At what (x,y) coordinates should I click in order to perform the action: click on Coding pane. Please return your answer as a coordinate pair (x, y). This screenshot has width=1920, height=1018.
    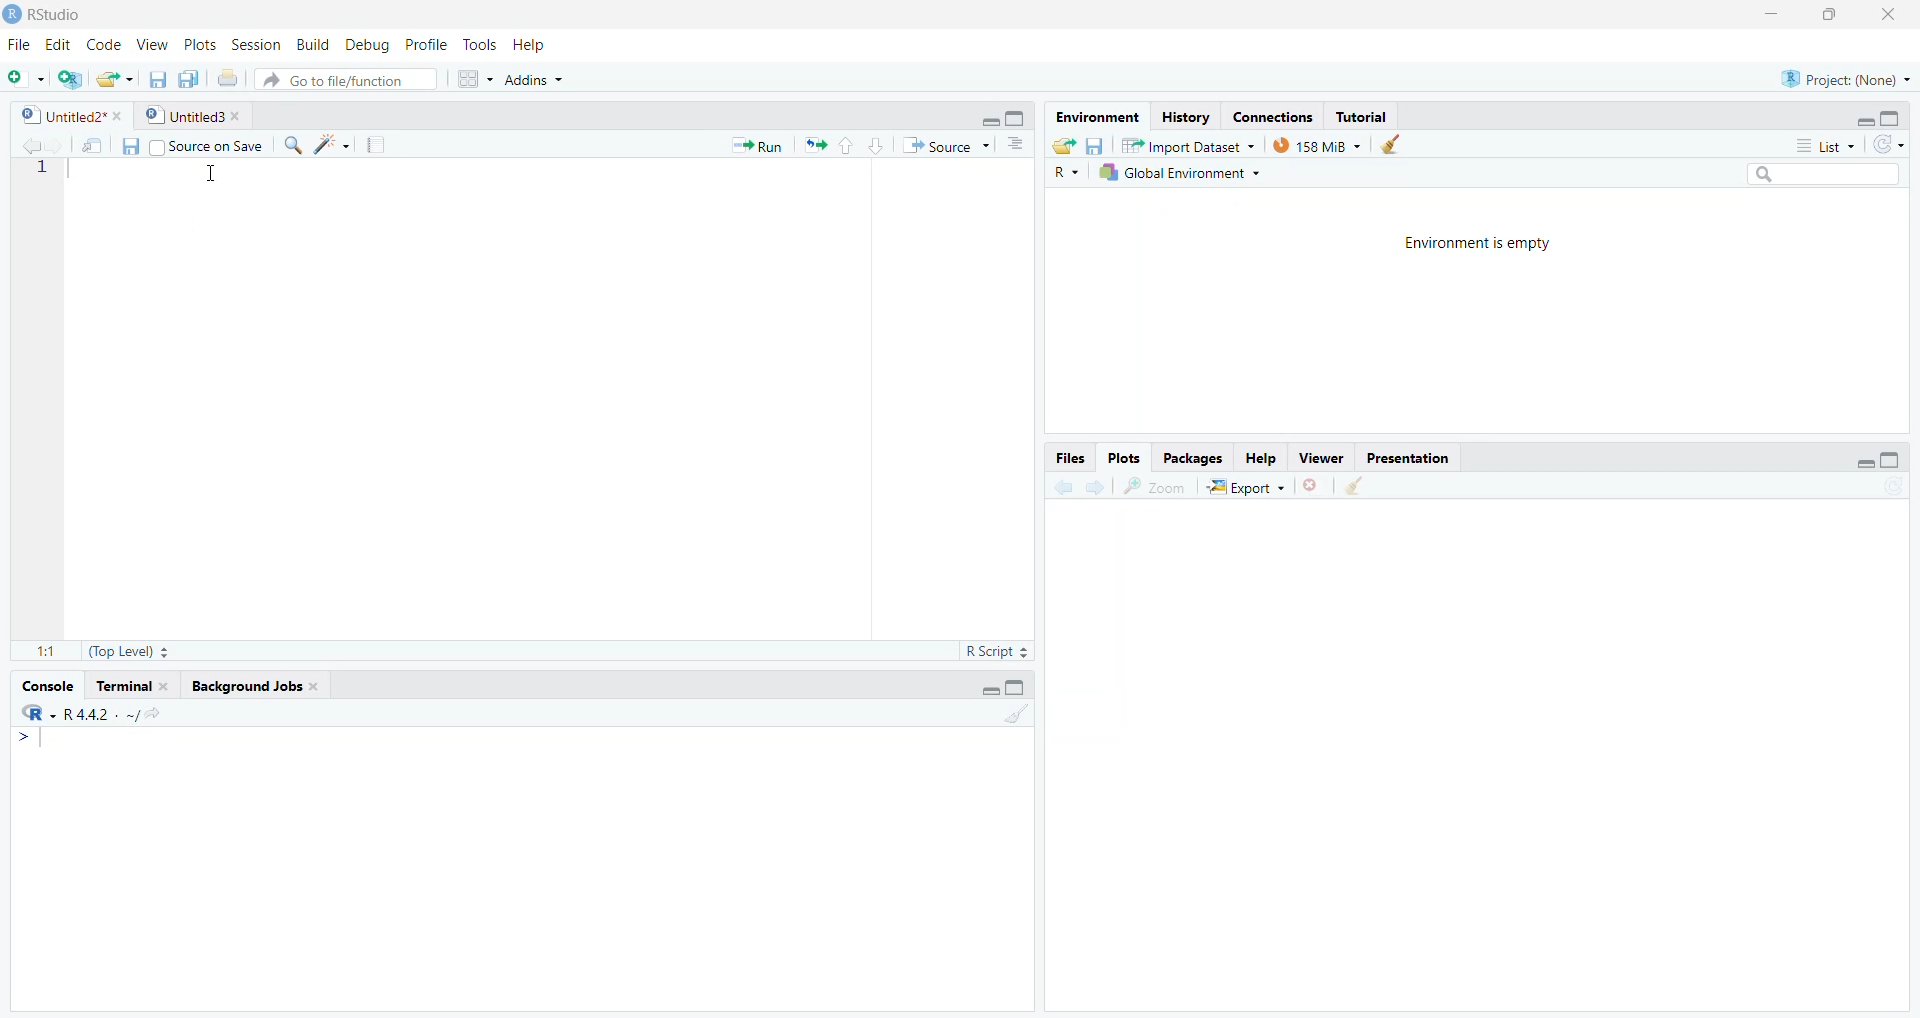
    Looking at the image, I should click on (520, 410).